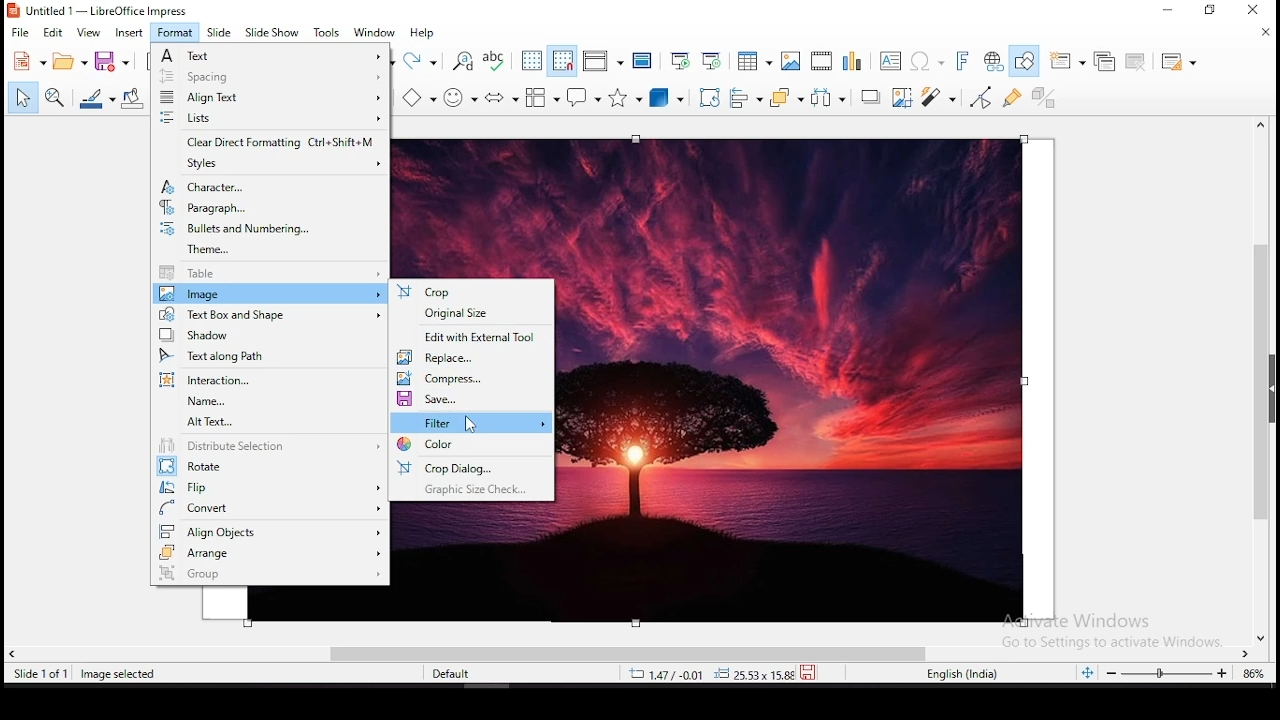 This screenshot has height=720, width=1280. Describe the element at coordinates (925, 61) in the screenshot. I see `insert special characters` at that location.